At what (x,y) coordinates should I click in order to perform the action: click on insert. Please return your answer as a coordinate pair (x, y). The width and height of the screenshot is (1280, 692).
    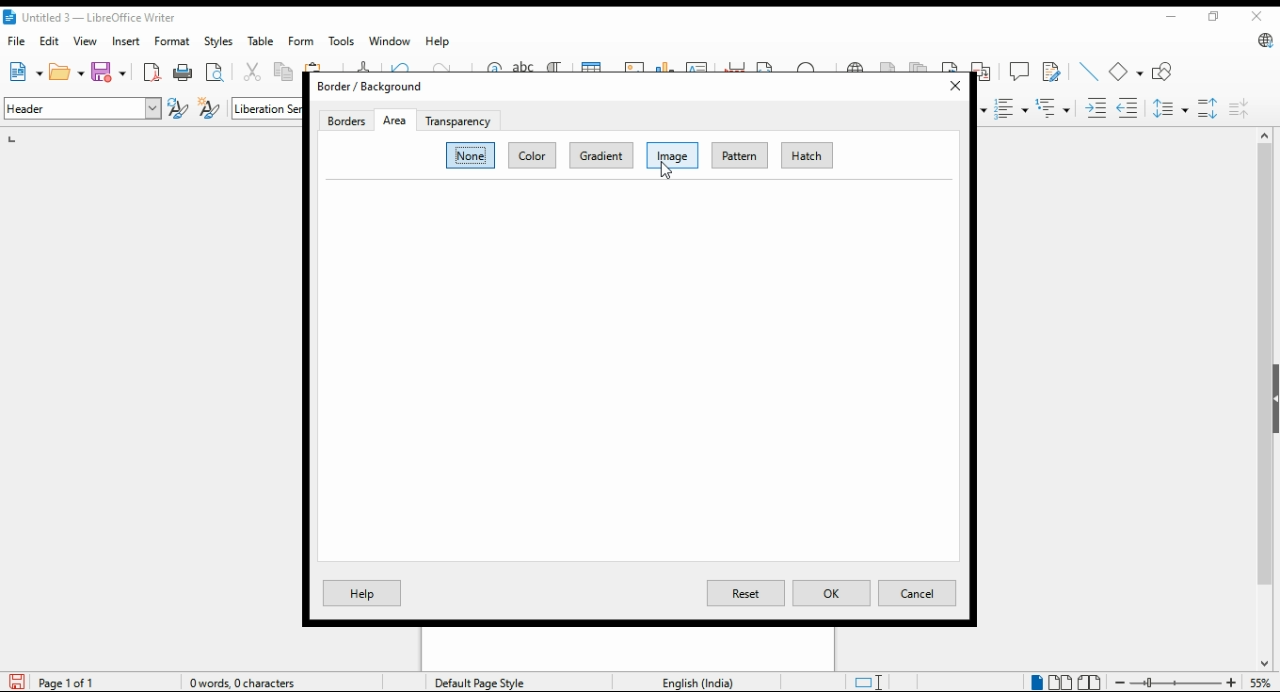
    Looking at the image, I should click on (125, 41).